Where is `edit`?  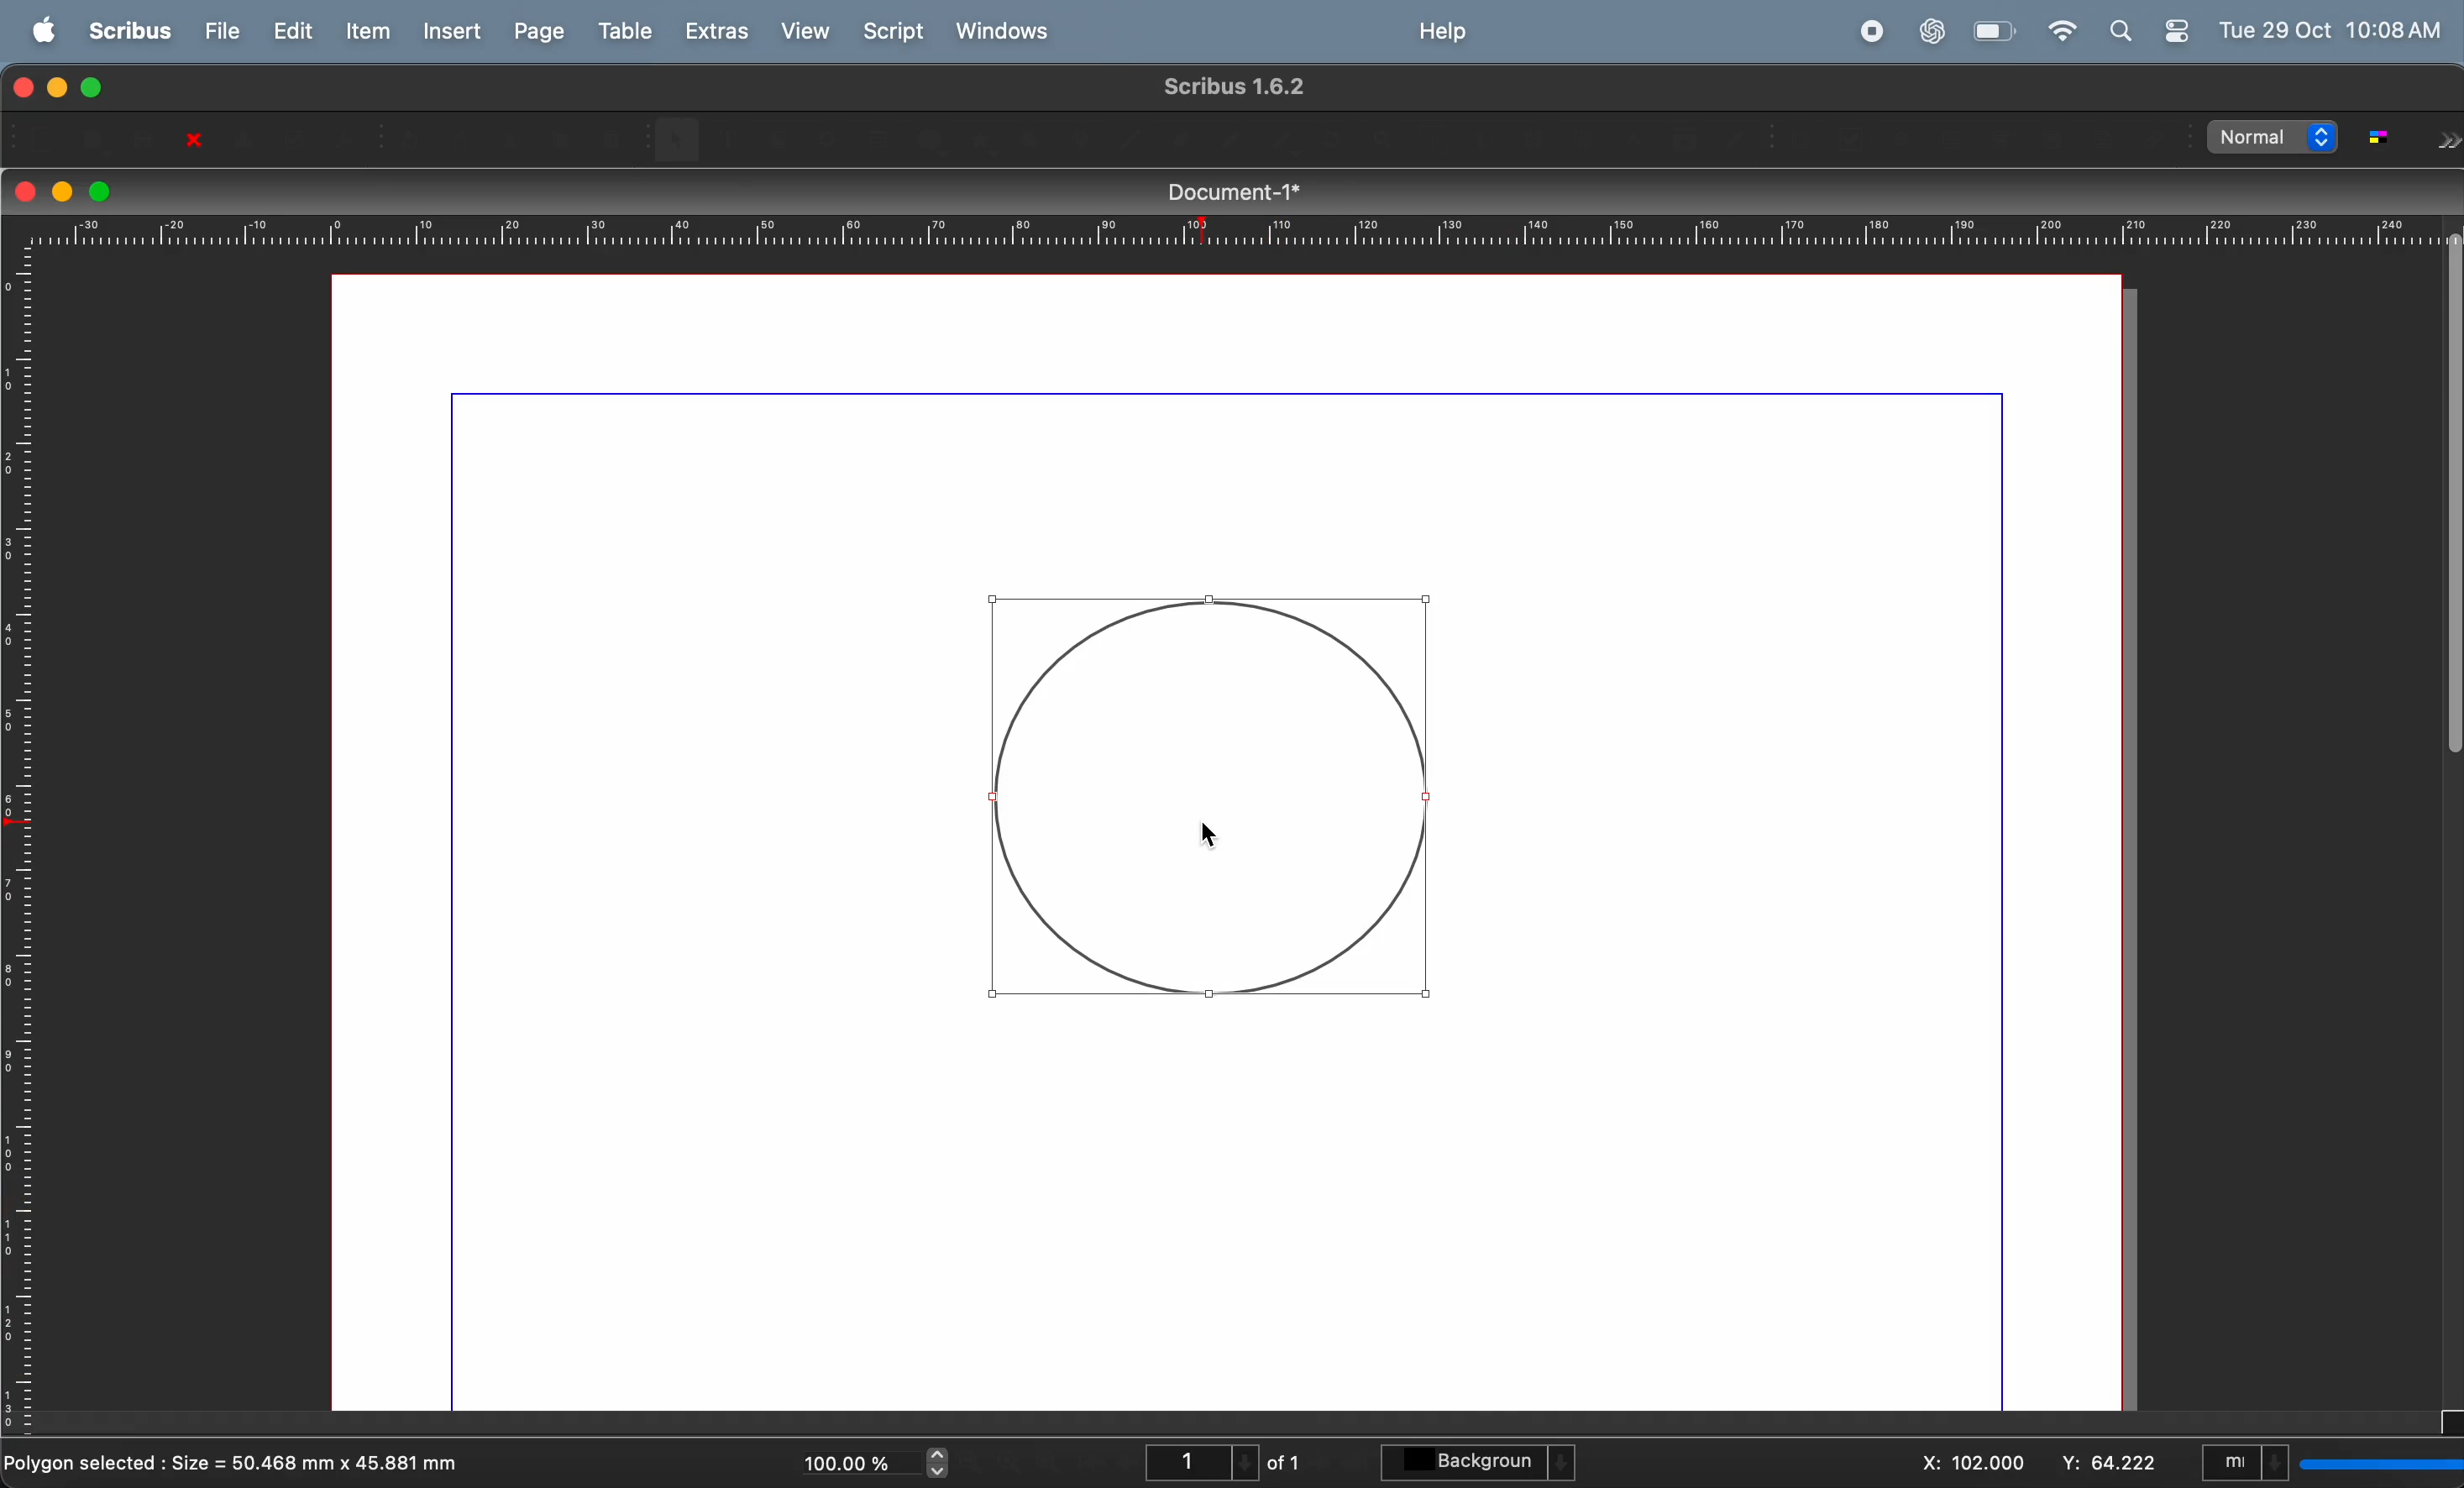 edit is located at coordinates (285, 31).